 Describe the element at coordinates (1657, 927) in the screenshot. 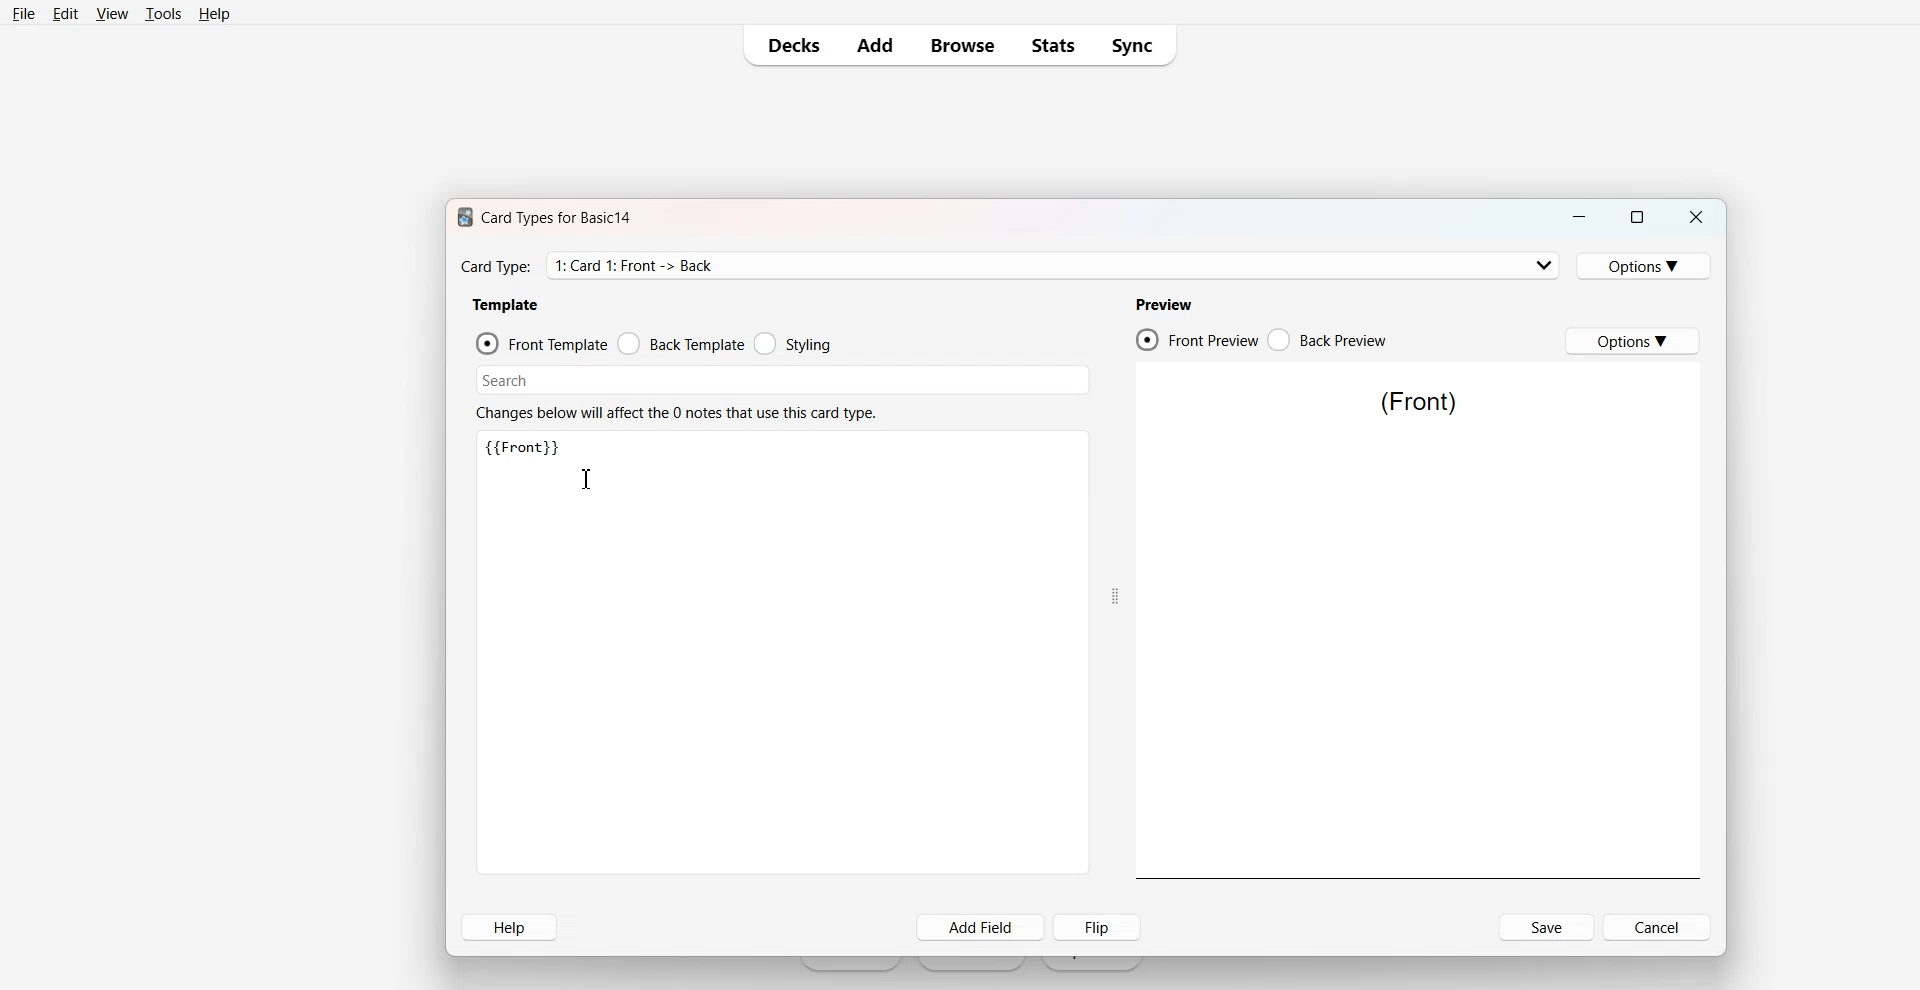

I see `Cancel` at that location.